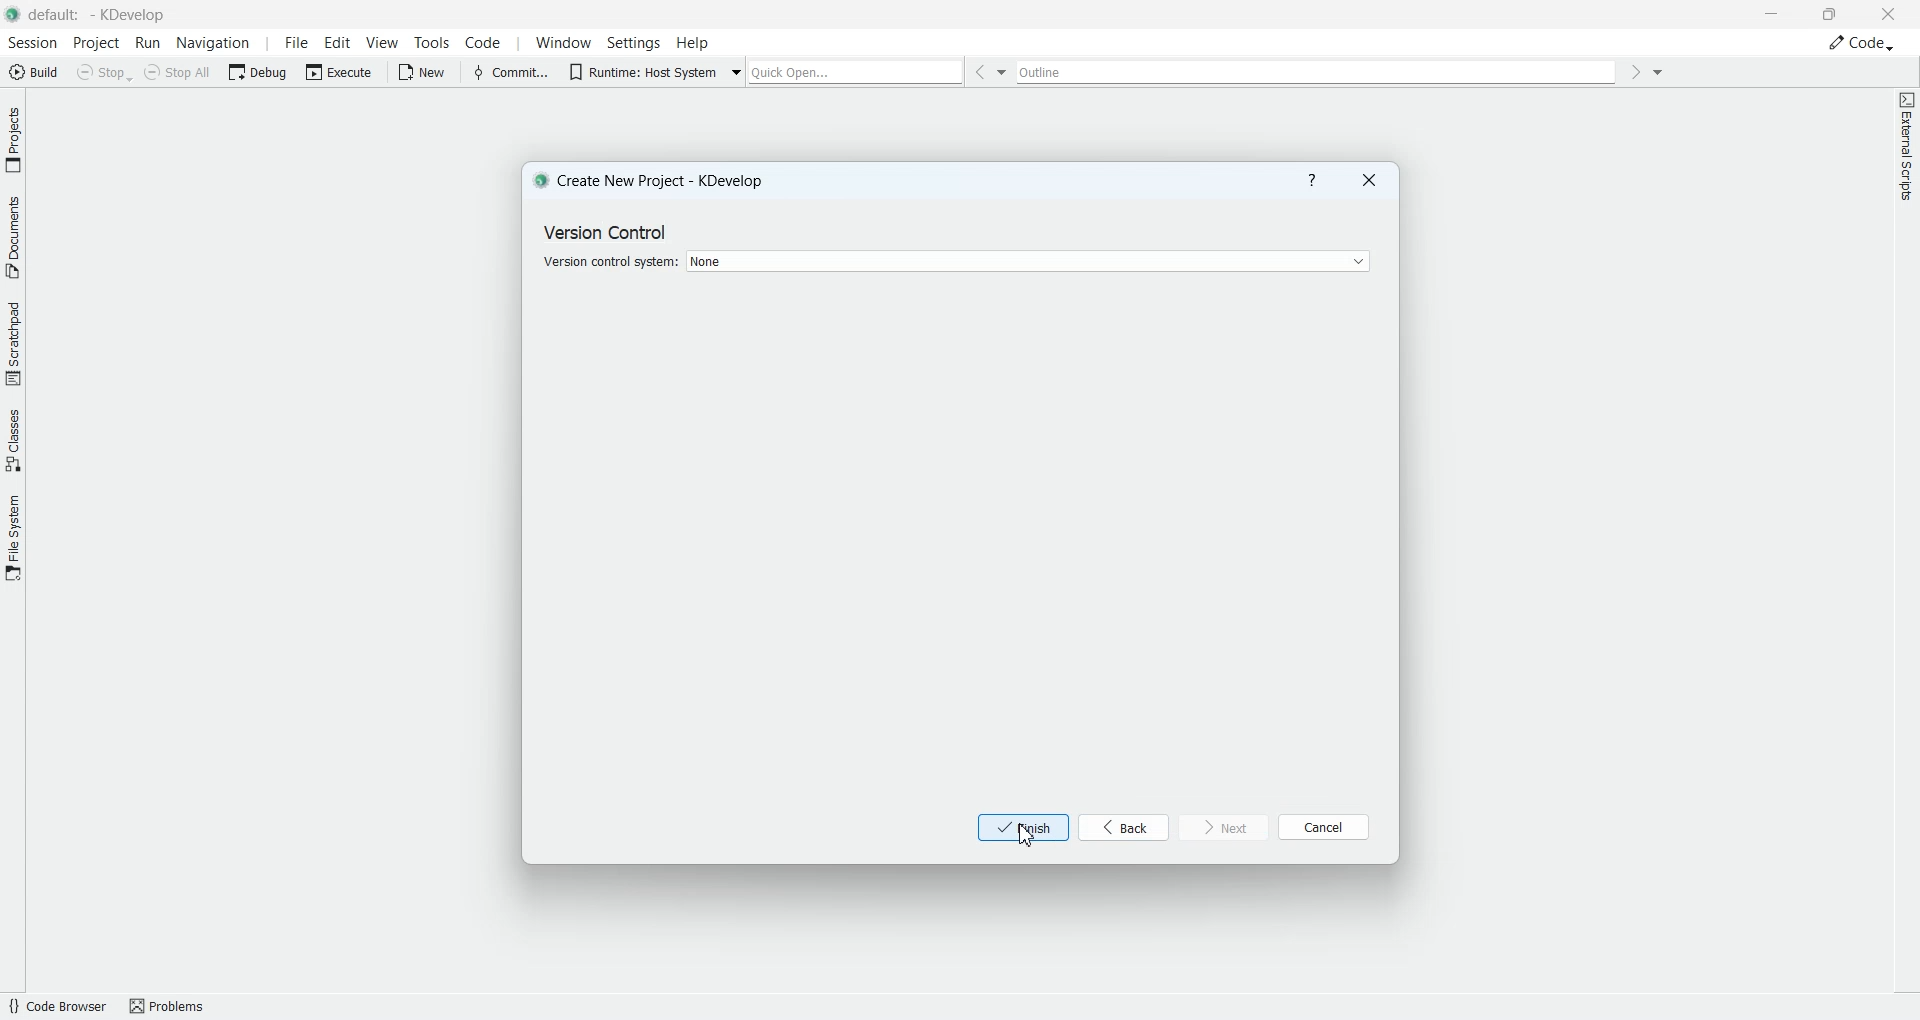  I want to click on Drop down box, so click(1005, 72).